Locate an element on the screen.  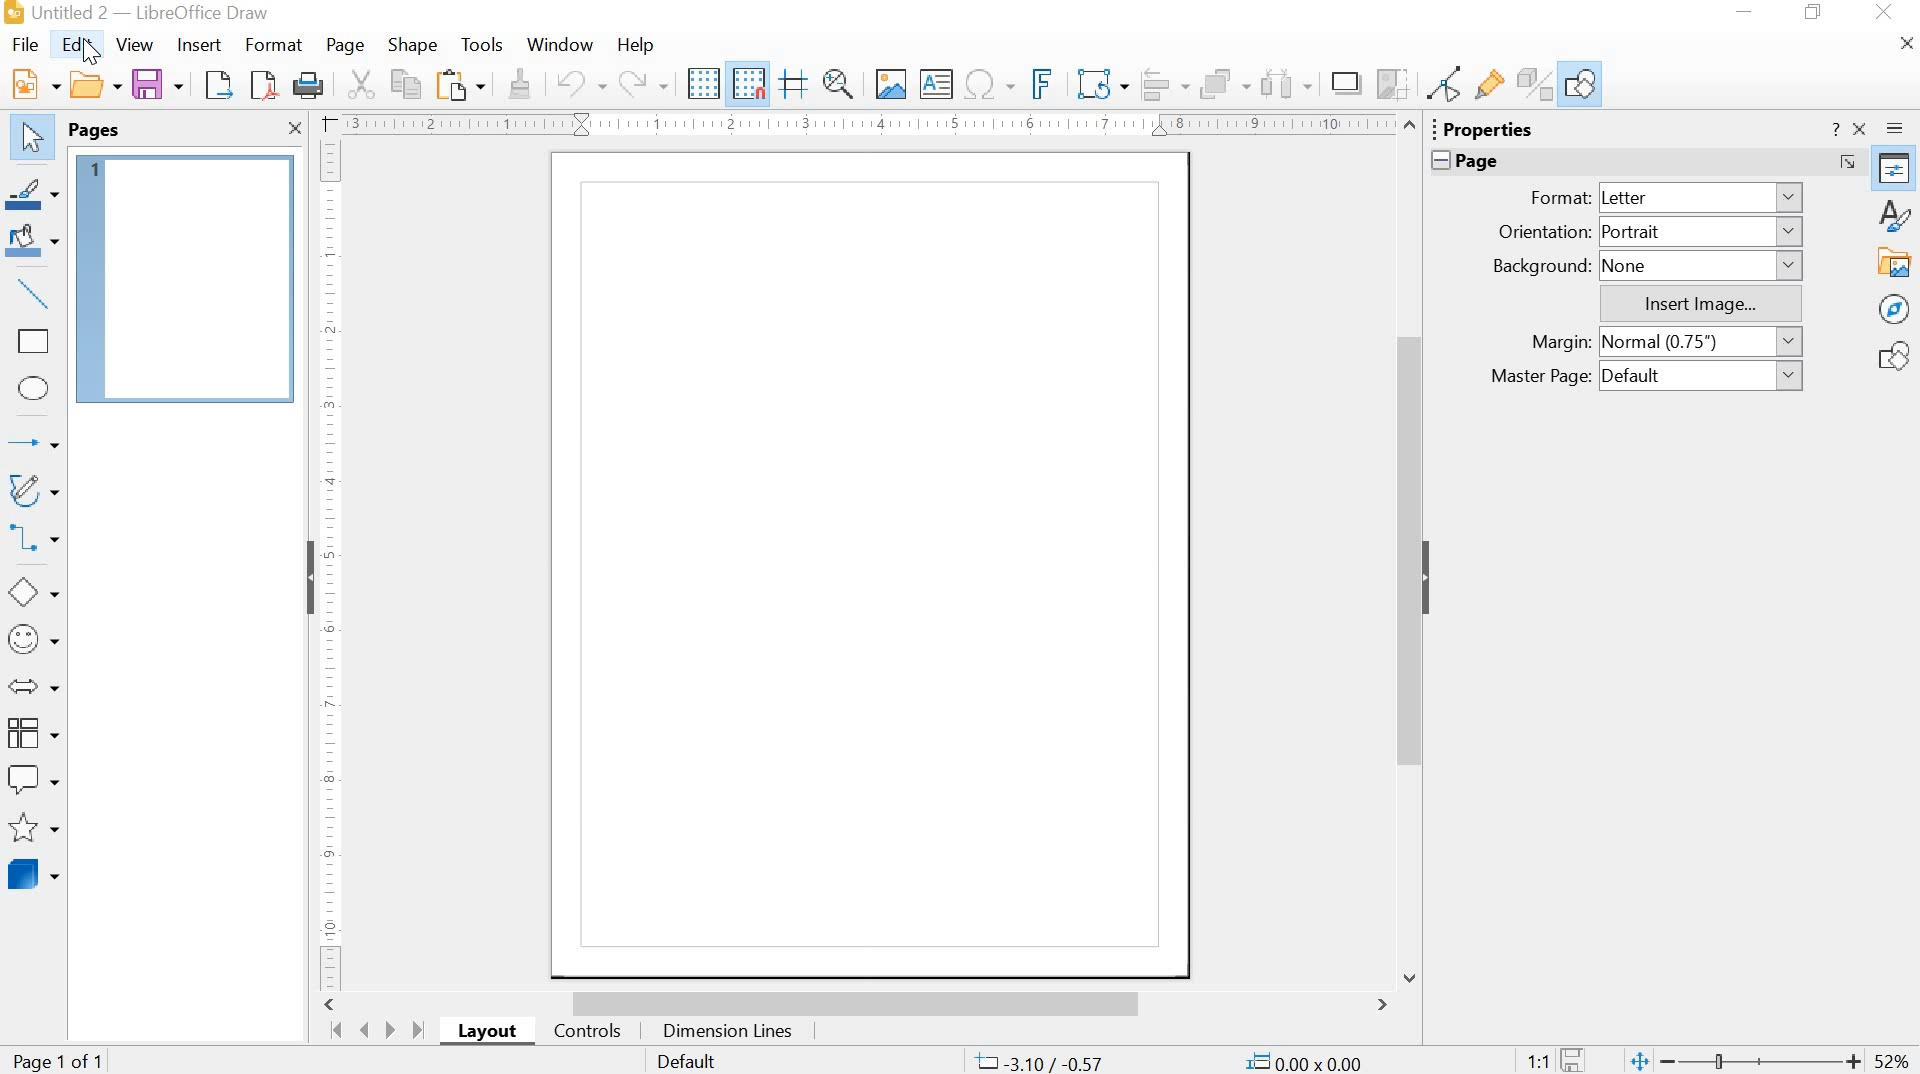
Edit is located at coordinates (77, 43).